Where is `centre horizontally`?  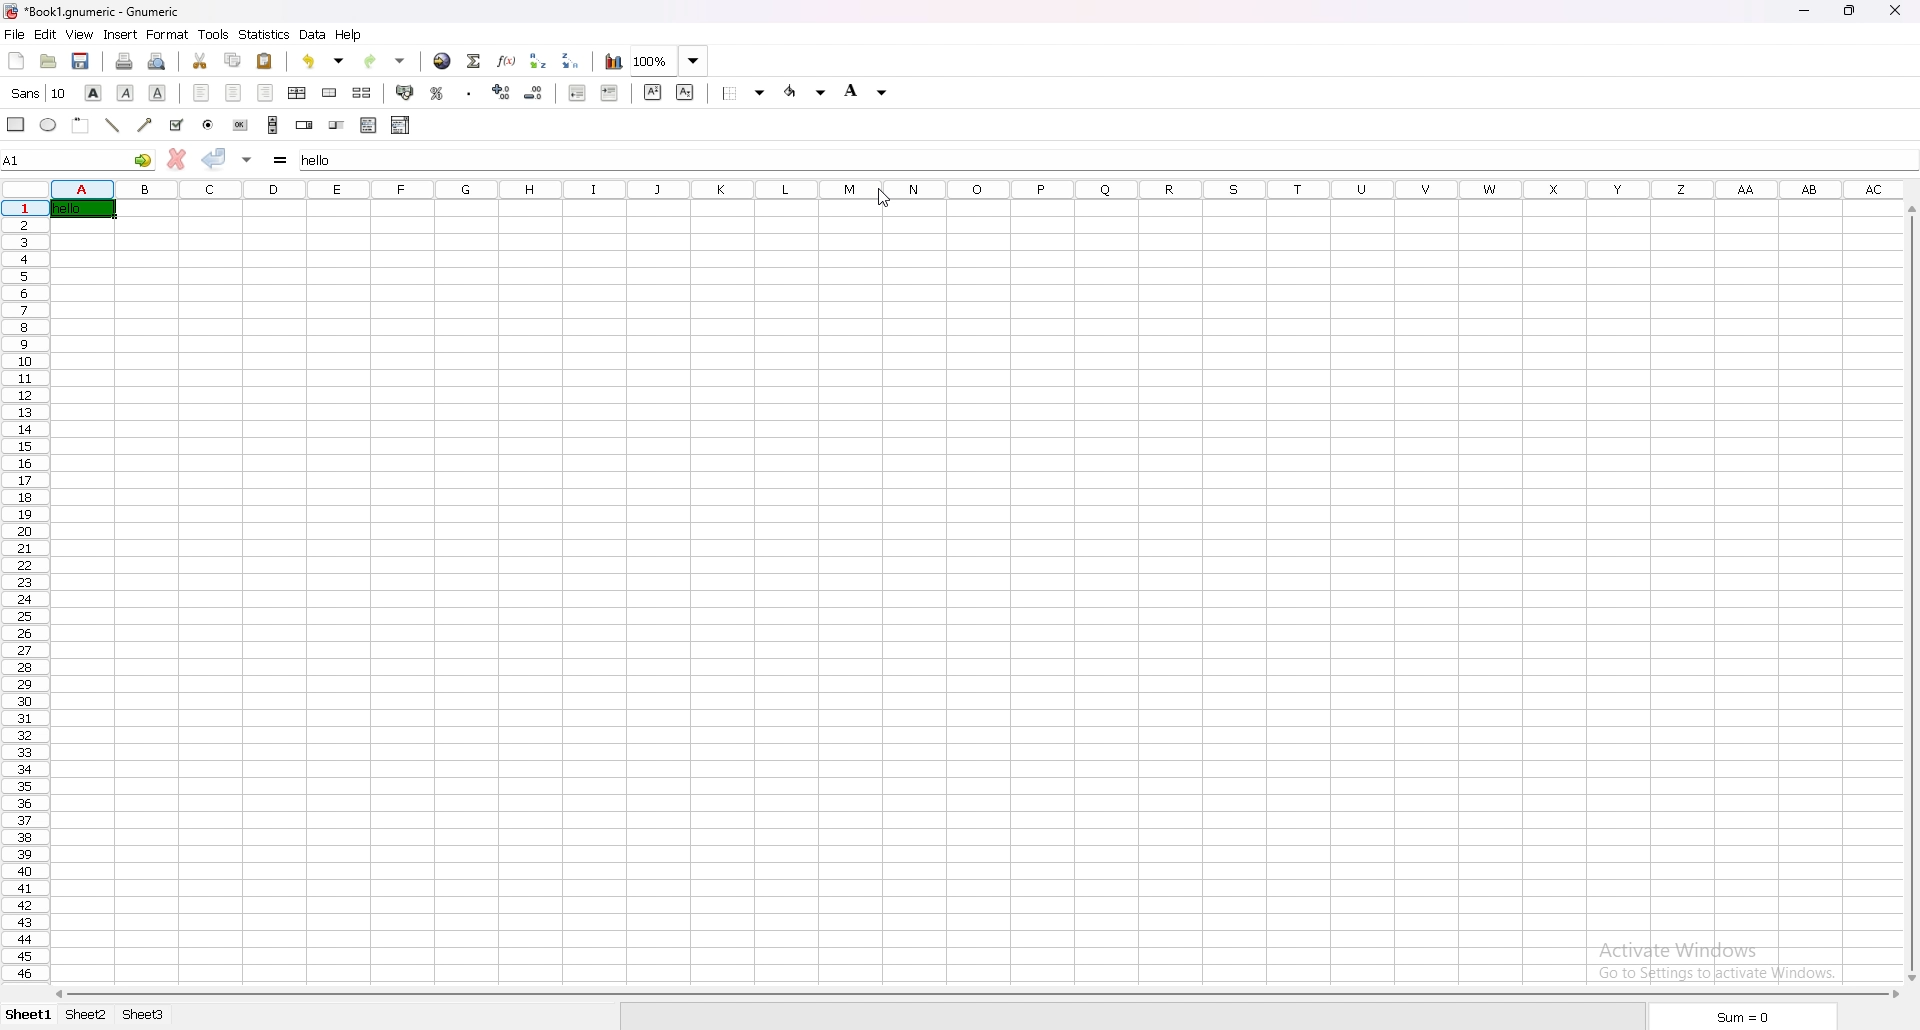 centre horizontally is located at coordinates (298, 92).